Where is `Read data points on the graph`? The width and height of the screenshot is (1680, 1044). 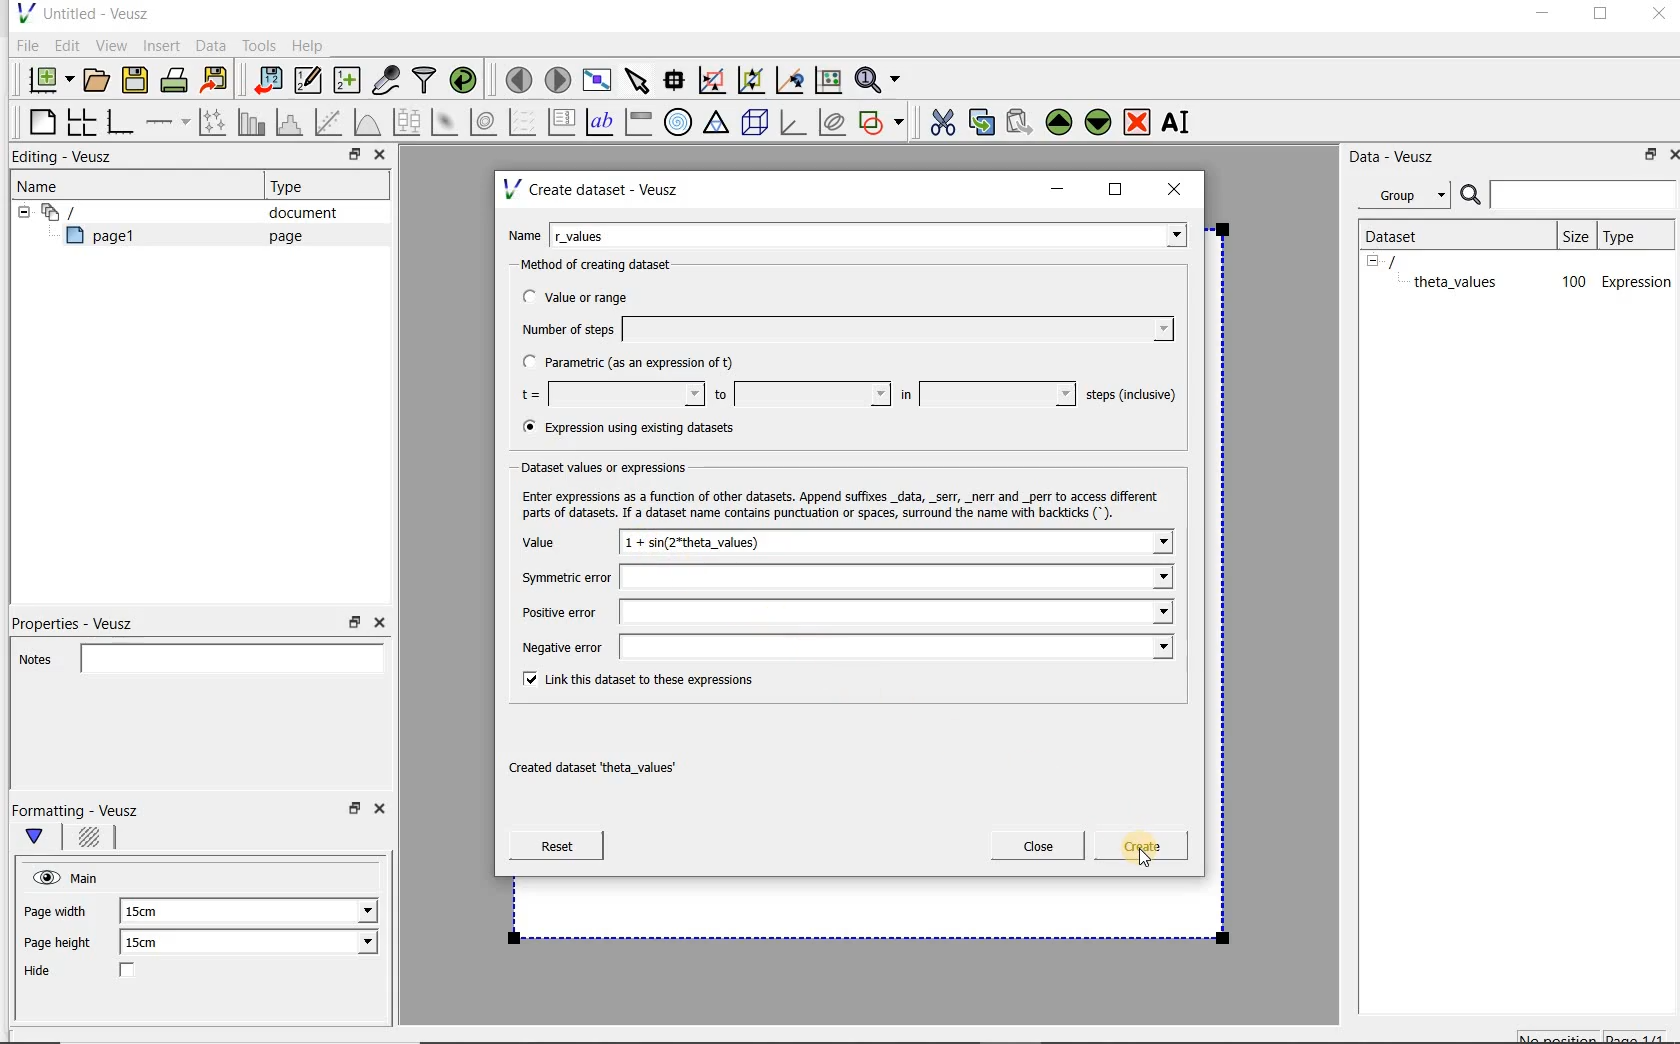 Read data points on the graph is located at coordinates (677, 81).